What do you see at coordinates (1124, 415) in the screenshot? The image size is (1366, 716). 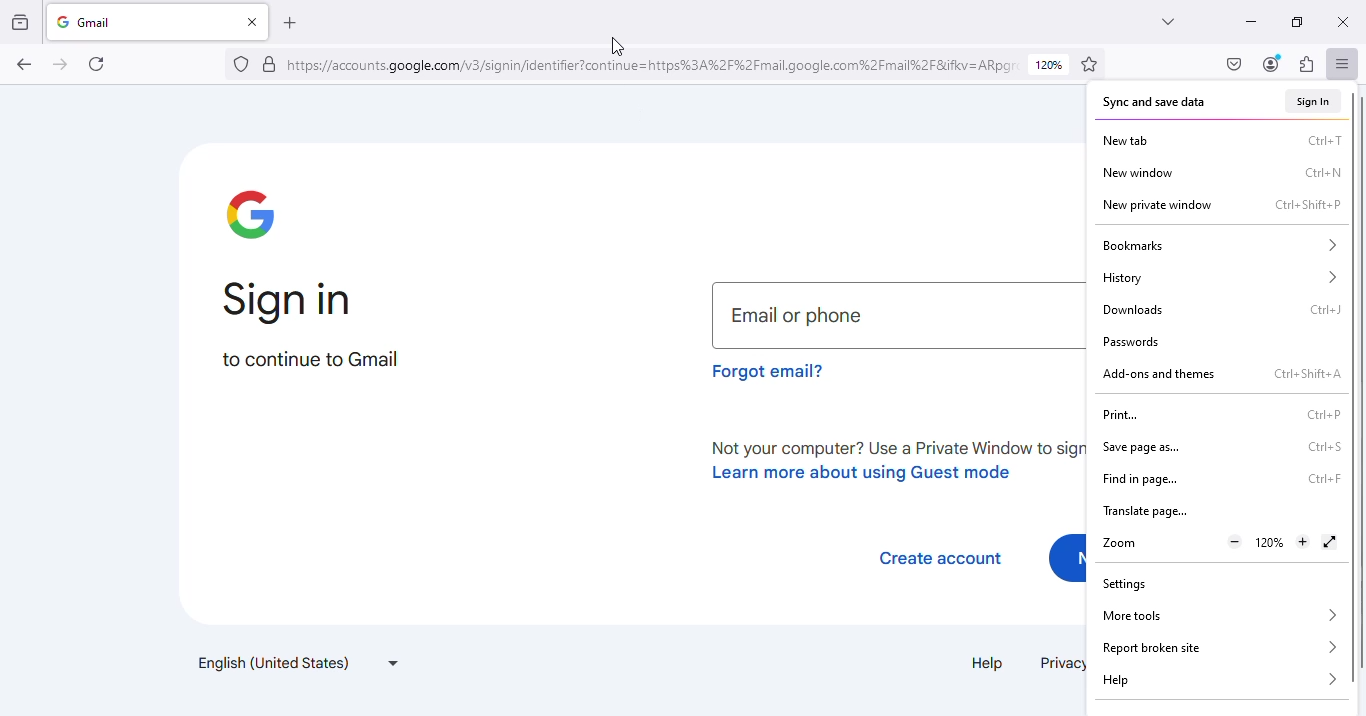 I see `print` at bounding box center [1124, 415].